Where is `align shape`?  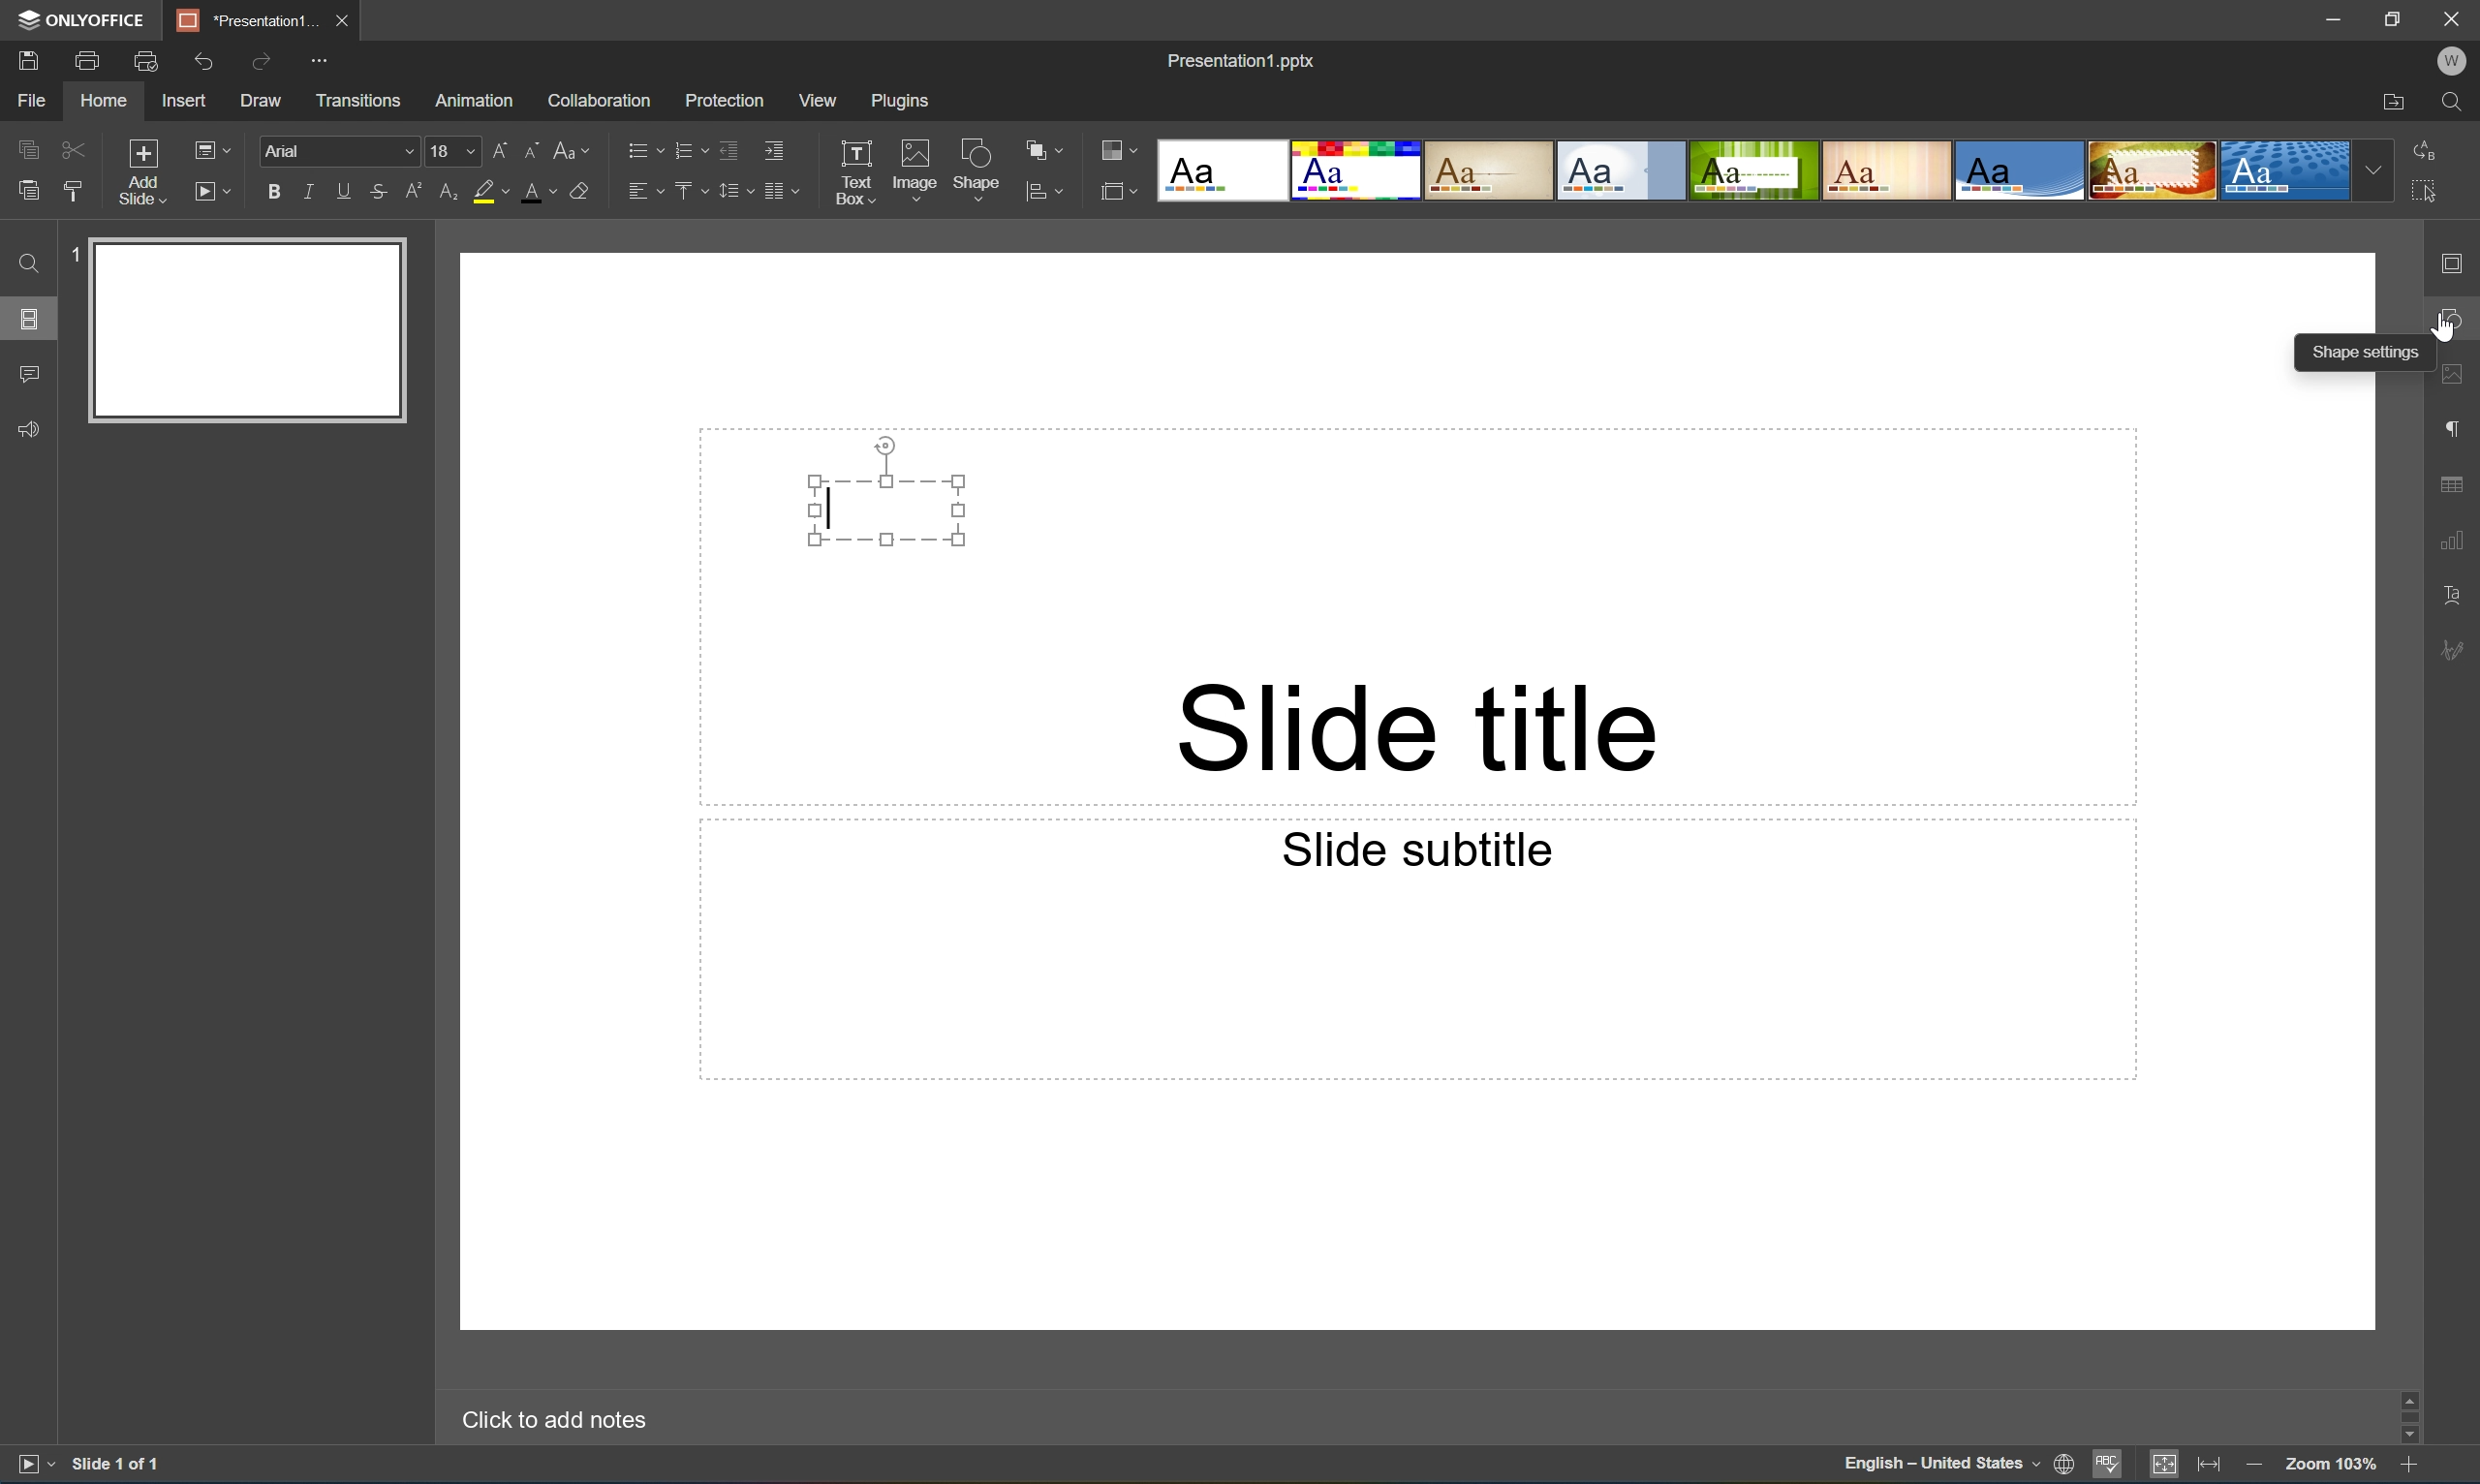
align shape is located at coordinates (1048, 193).